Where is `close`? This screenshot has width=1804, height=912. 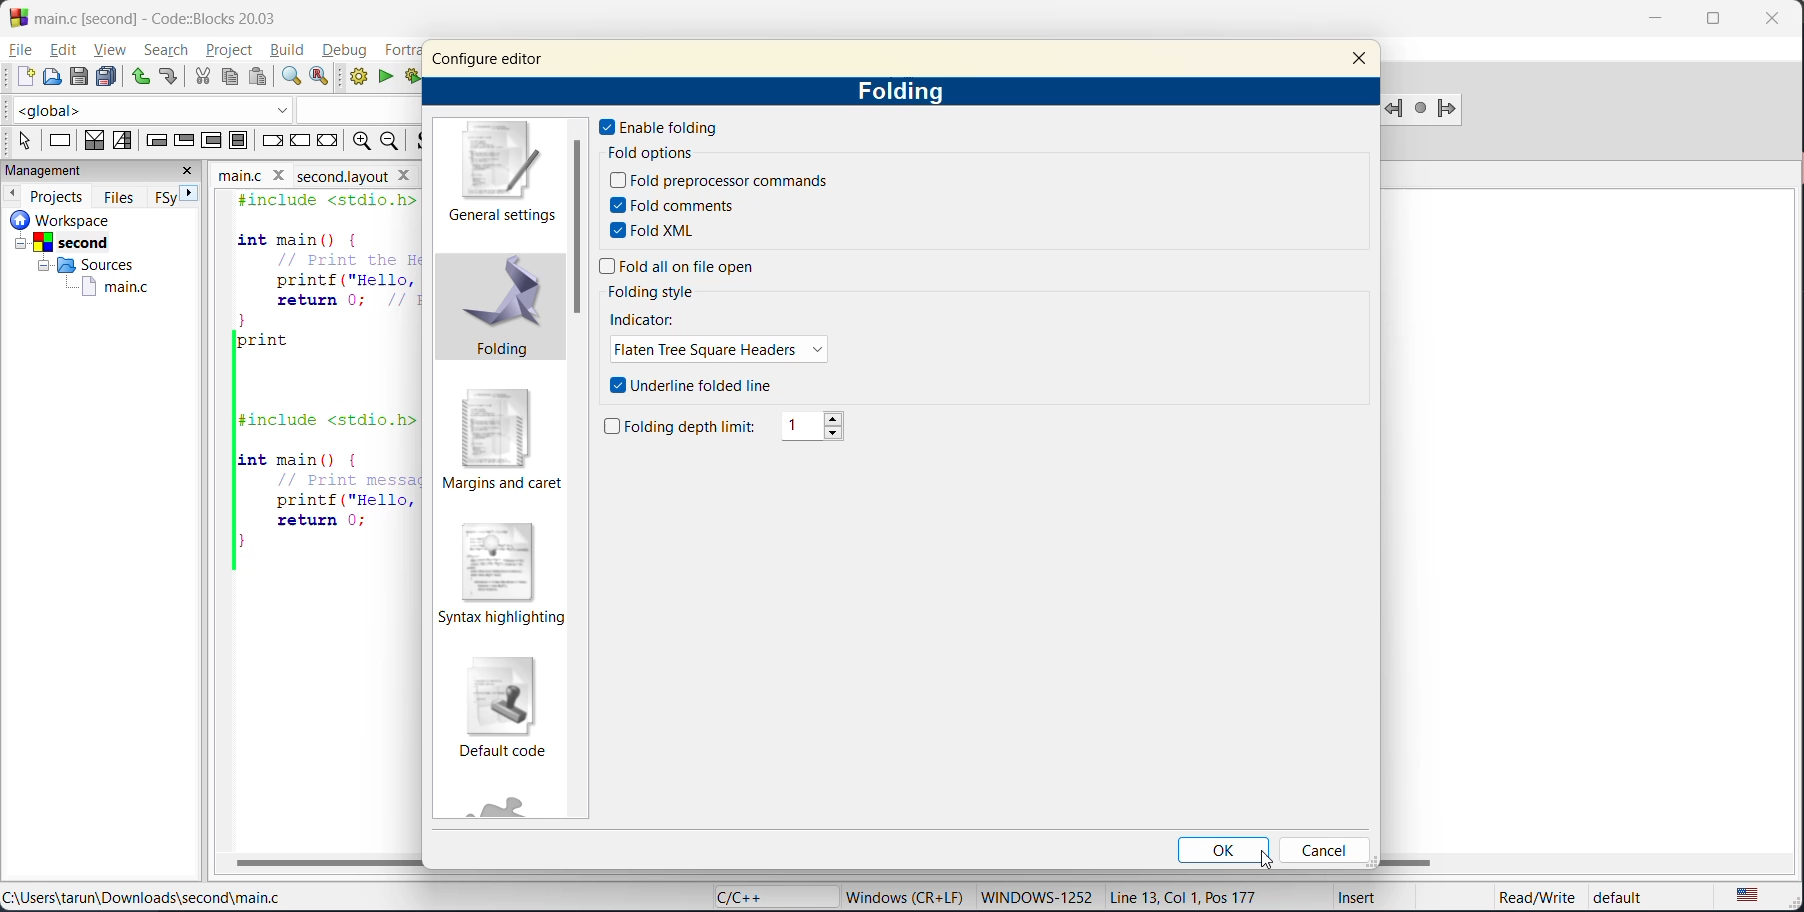 close is located at coordinates (1361, 61).